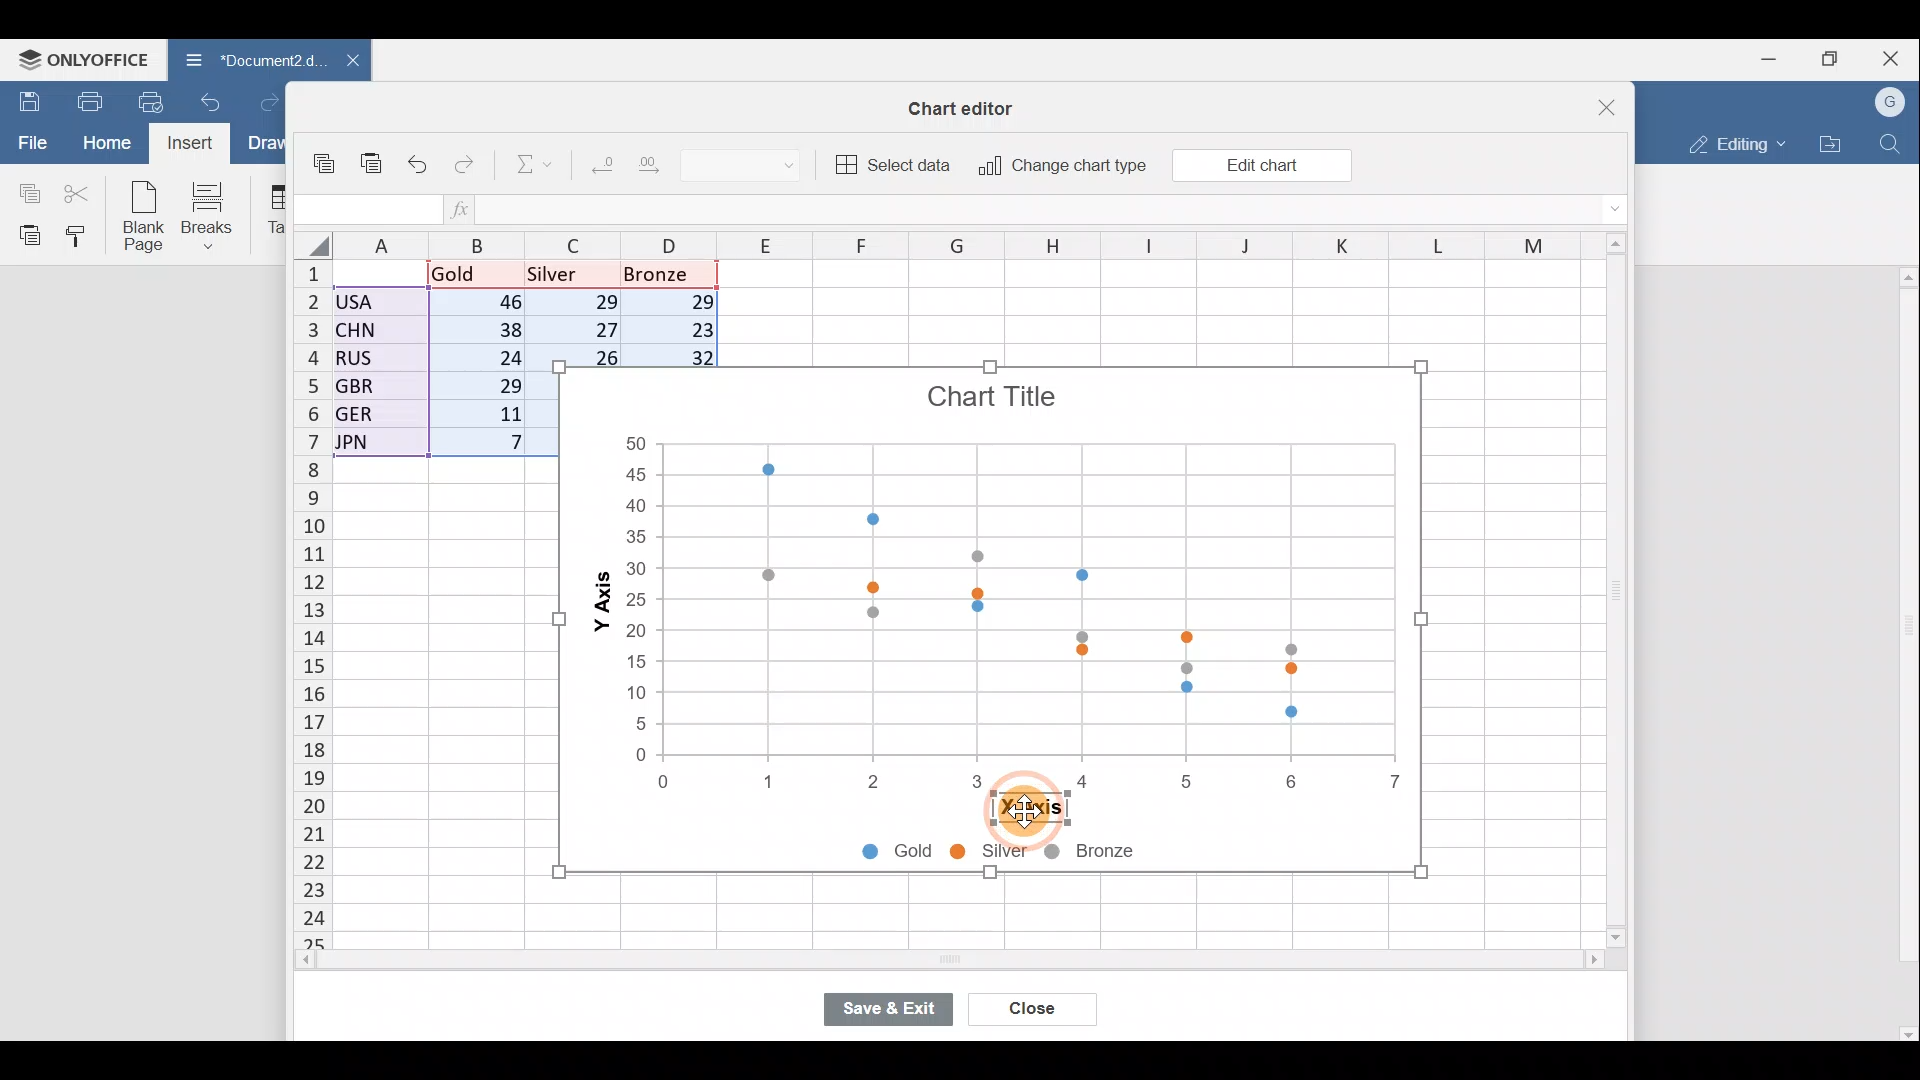 Image resolution: width=1920 pixels, height=1080 pixels. What do you see at coordinates (1892, 100) in the screenshot?
I see `Account name` at bounding box center [1892, 100].